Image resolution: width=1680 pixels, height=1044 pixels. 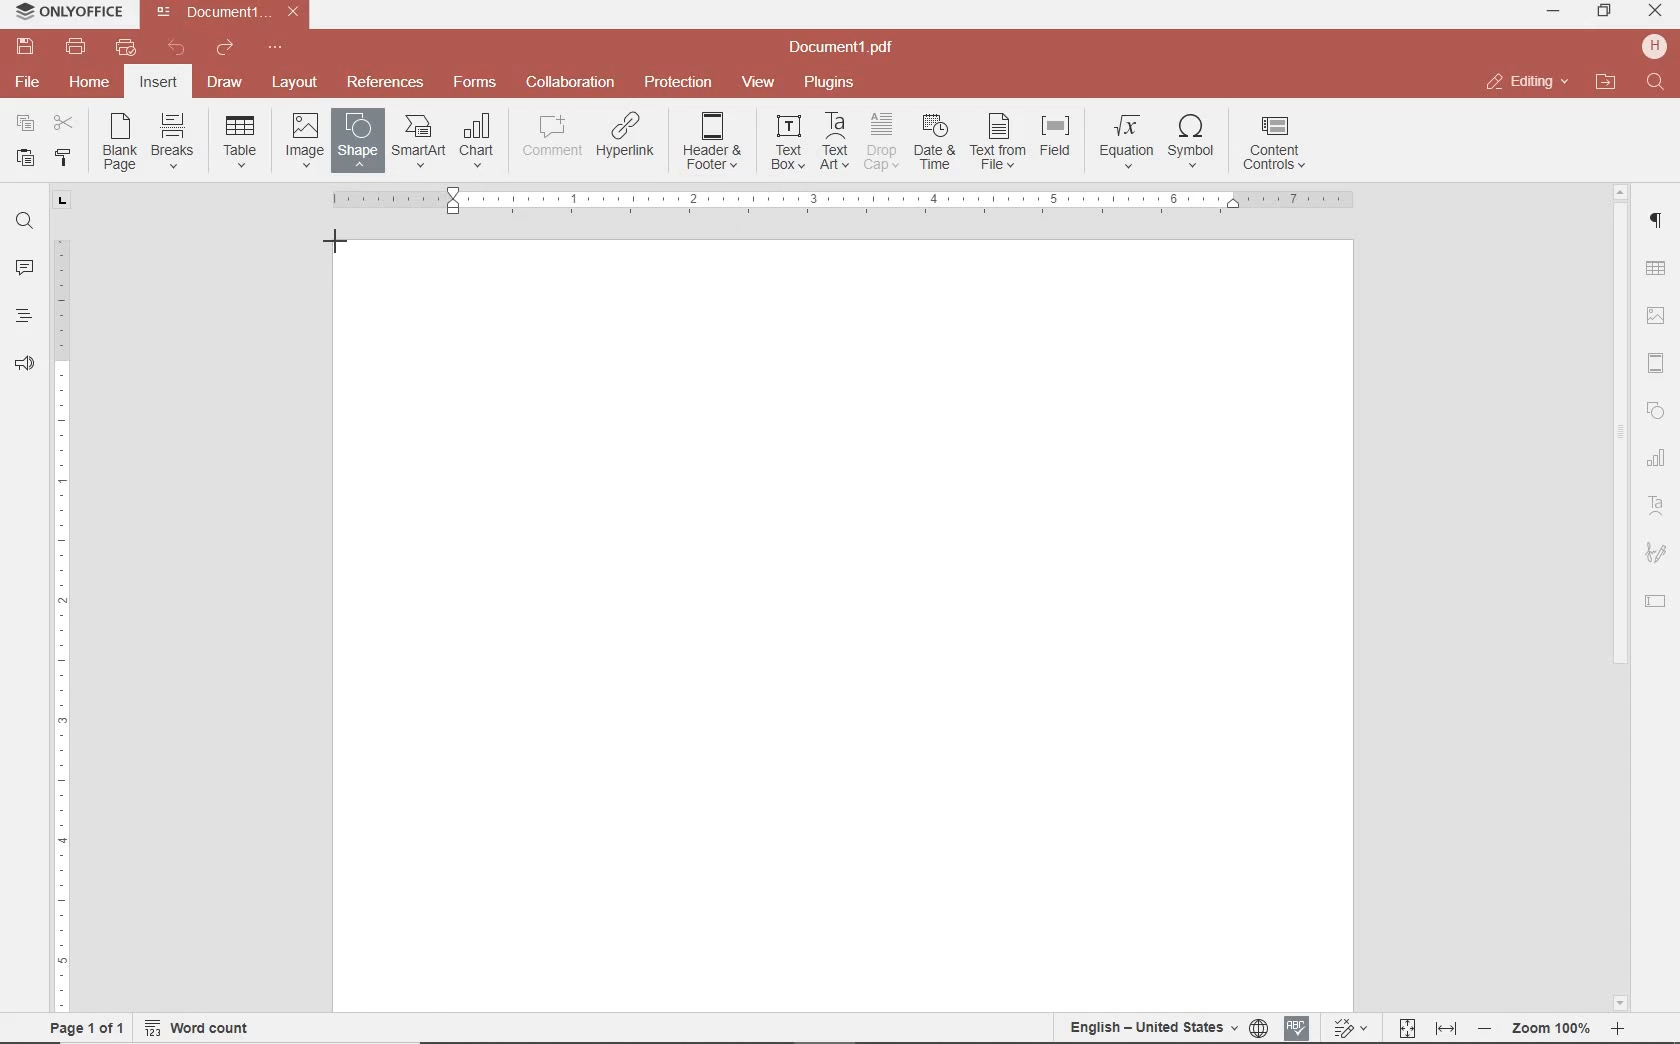 I want to click on zoom in and out, so click(x=1551, y=1029).